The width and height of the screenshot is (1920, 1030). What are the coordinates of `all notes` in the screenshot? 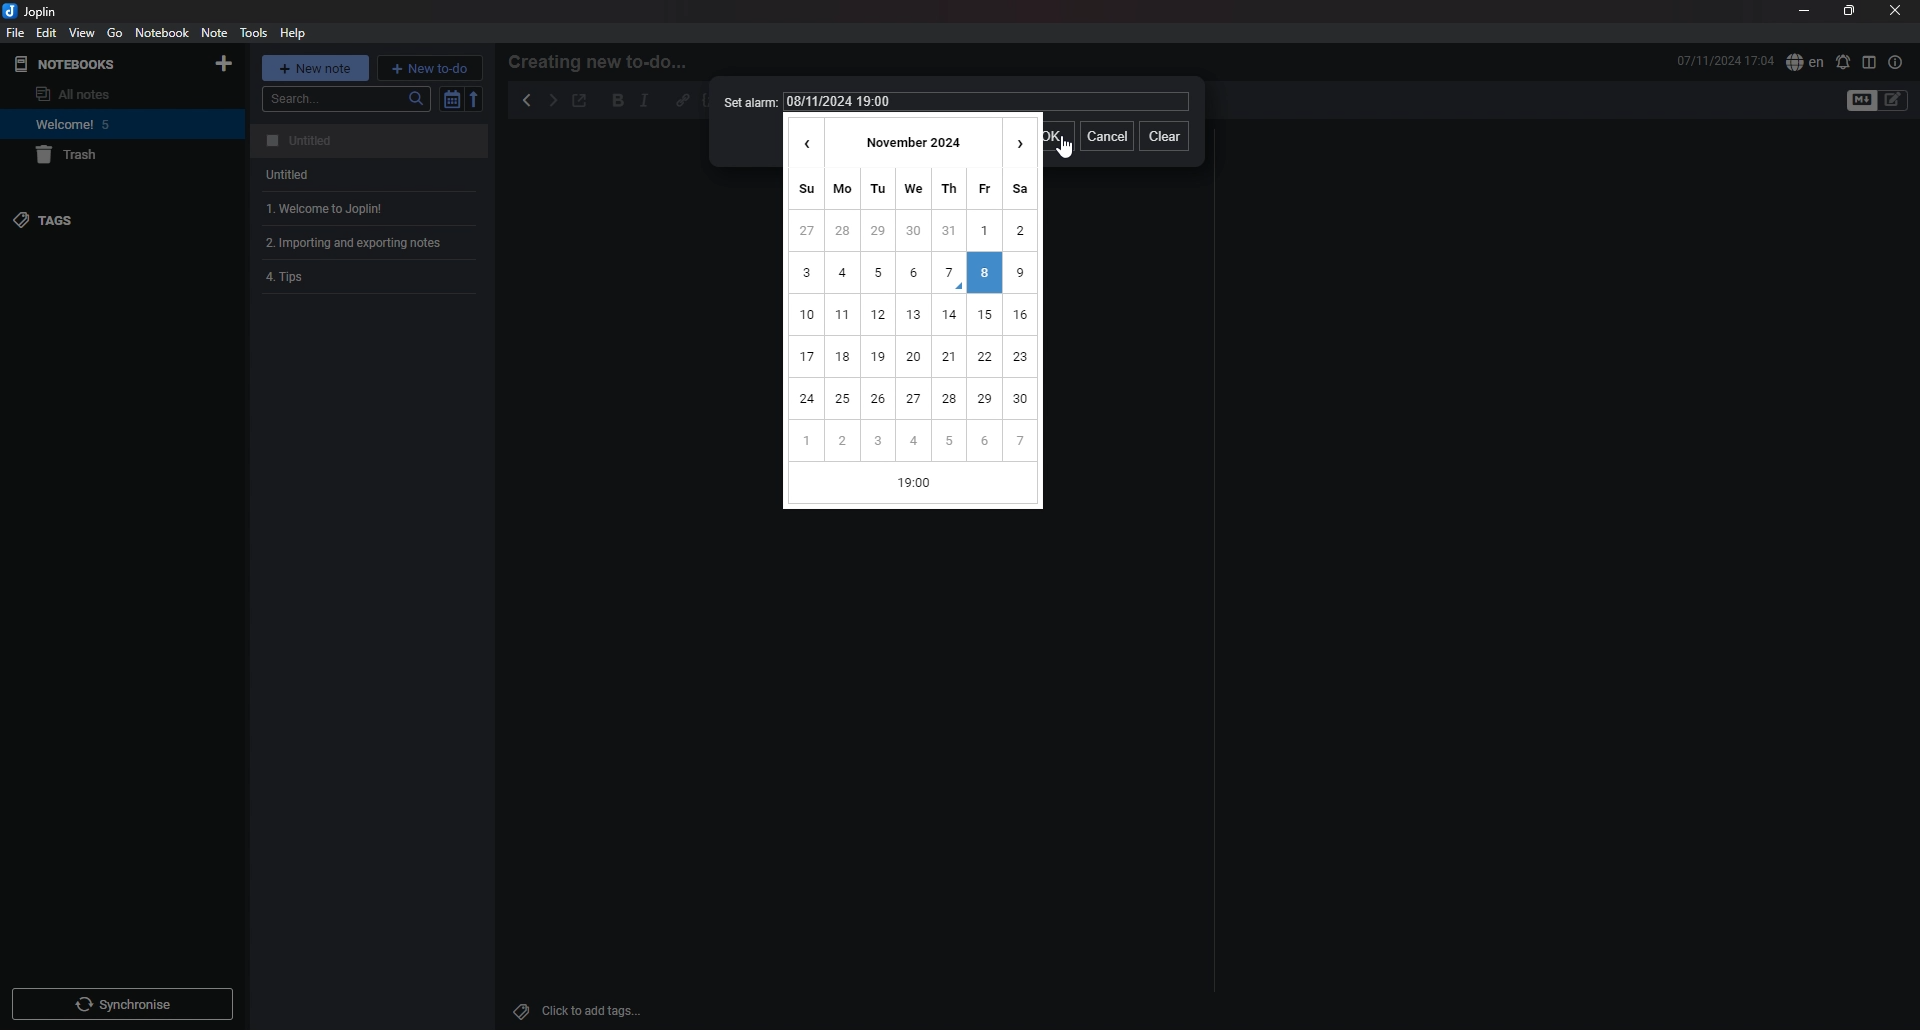 It's located at (106, 93).